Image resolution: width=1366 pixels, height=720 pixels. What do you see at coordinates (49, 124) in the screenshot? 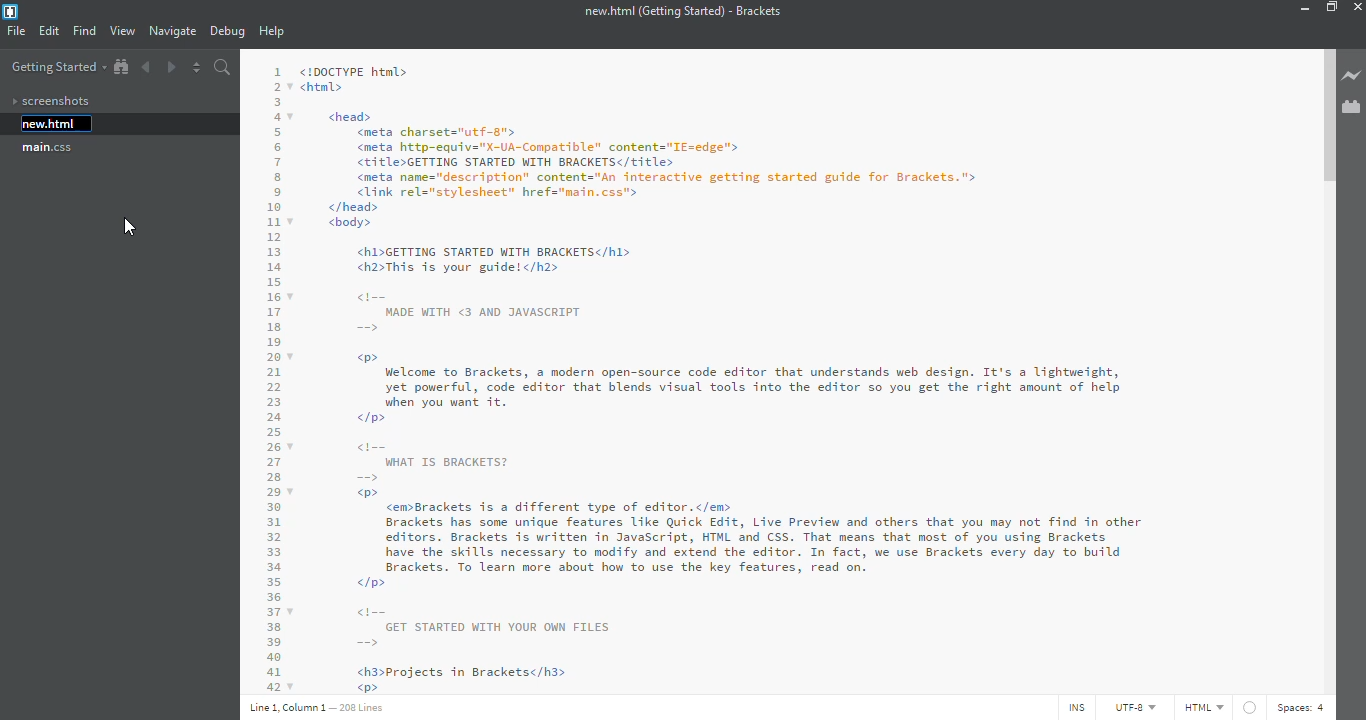
I see `new.html` at bounding box center [49, 124].